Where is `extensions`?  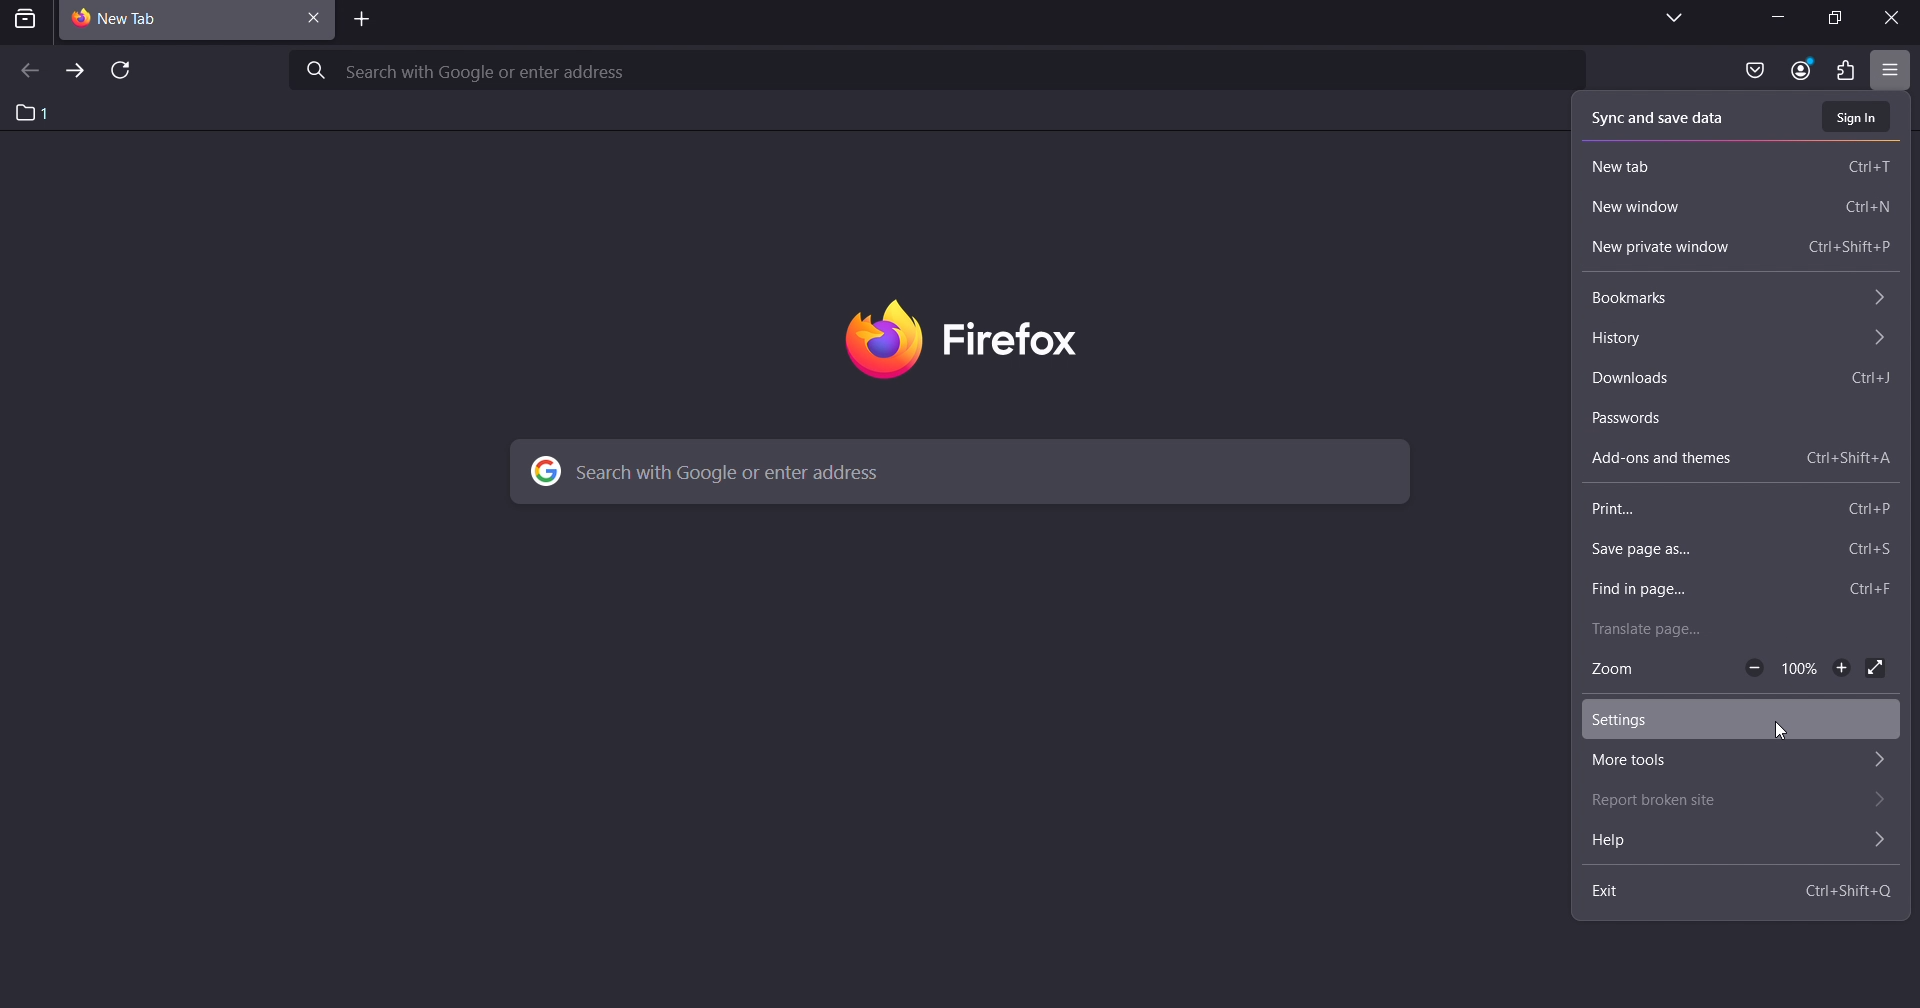
extensions is located at coordinates (1842, 71).